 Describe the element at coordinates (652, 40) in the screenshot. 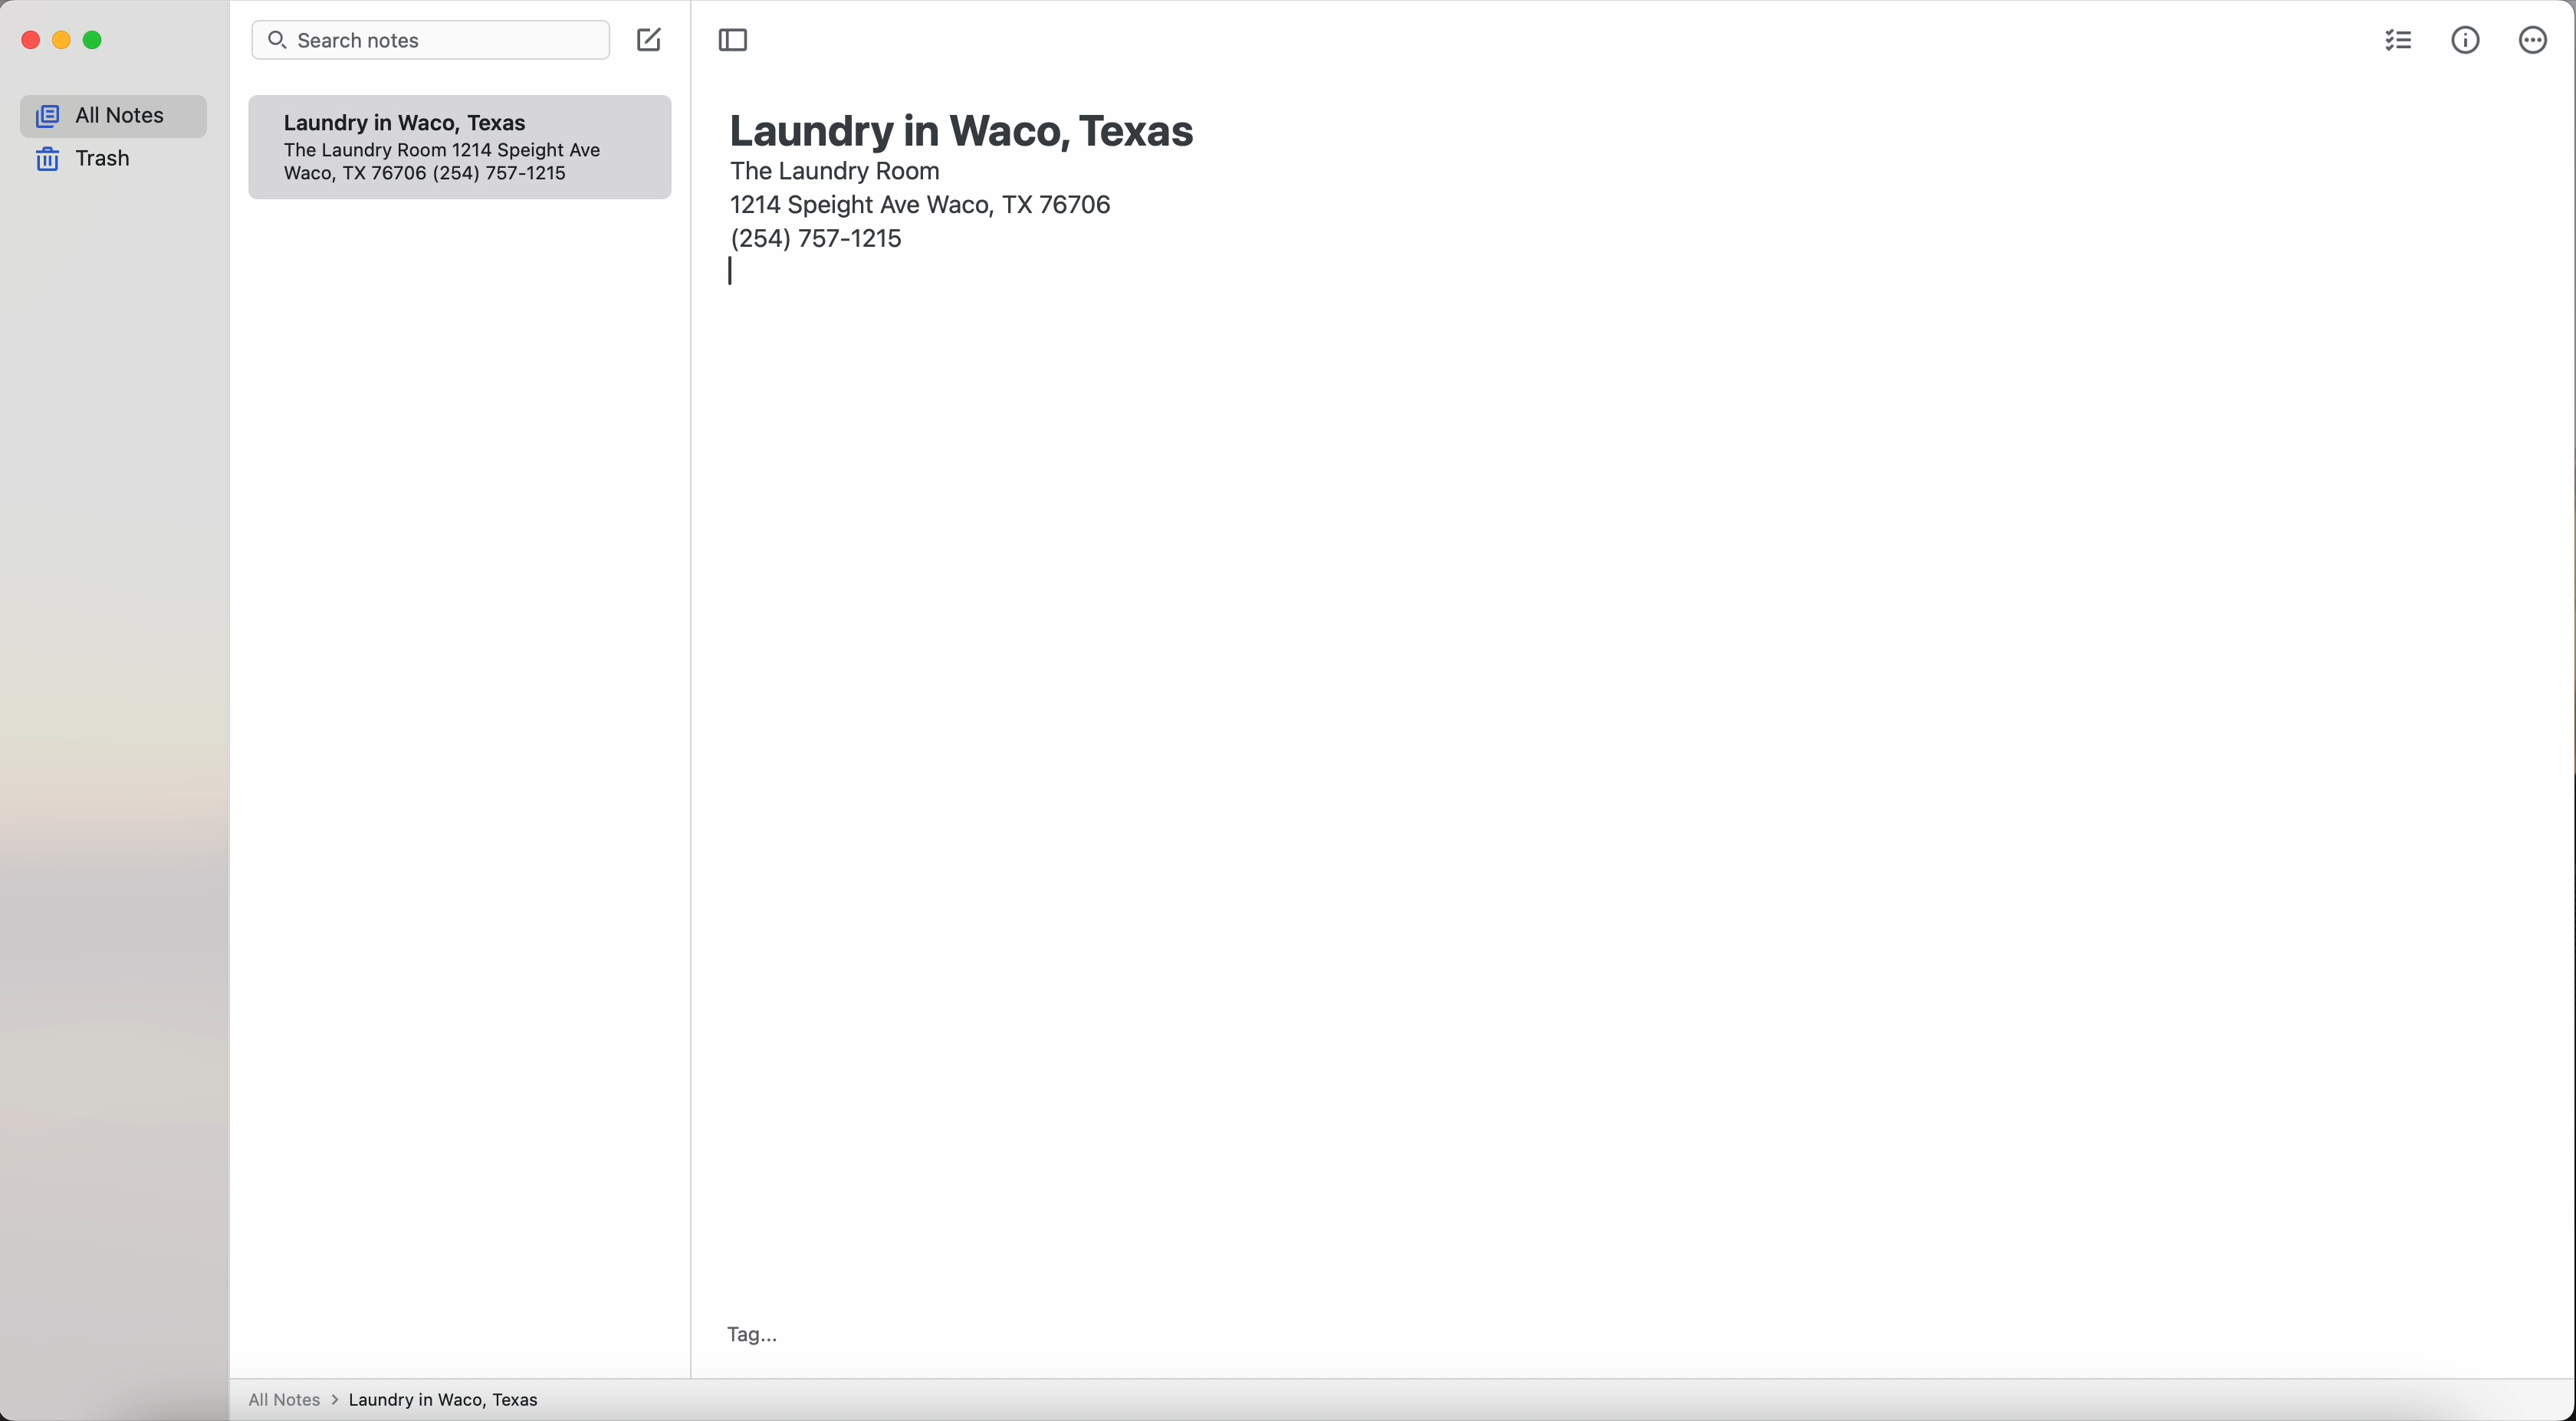

I see `click on create note` at that location.